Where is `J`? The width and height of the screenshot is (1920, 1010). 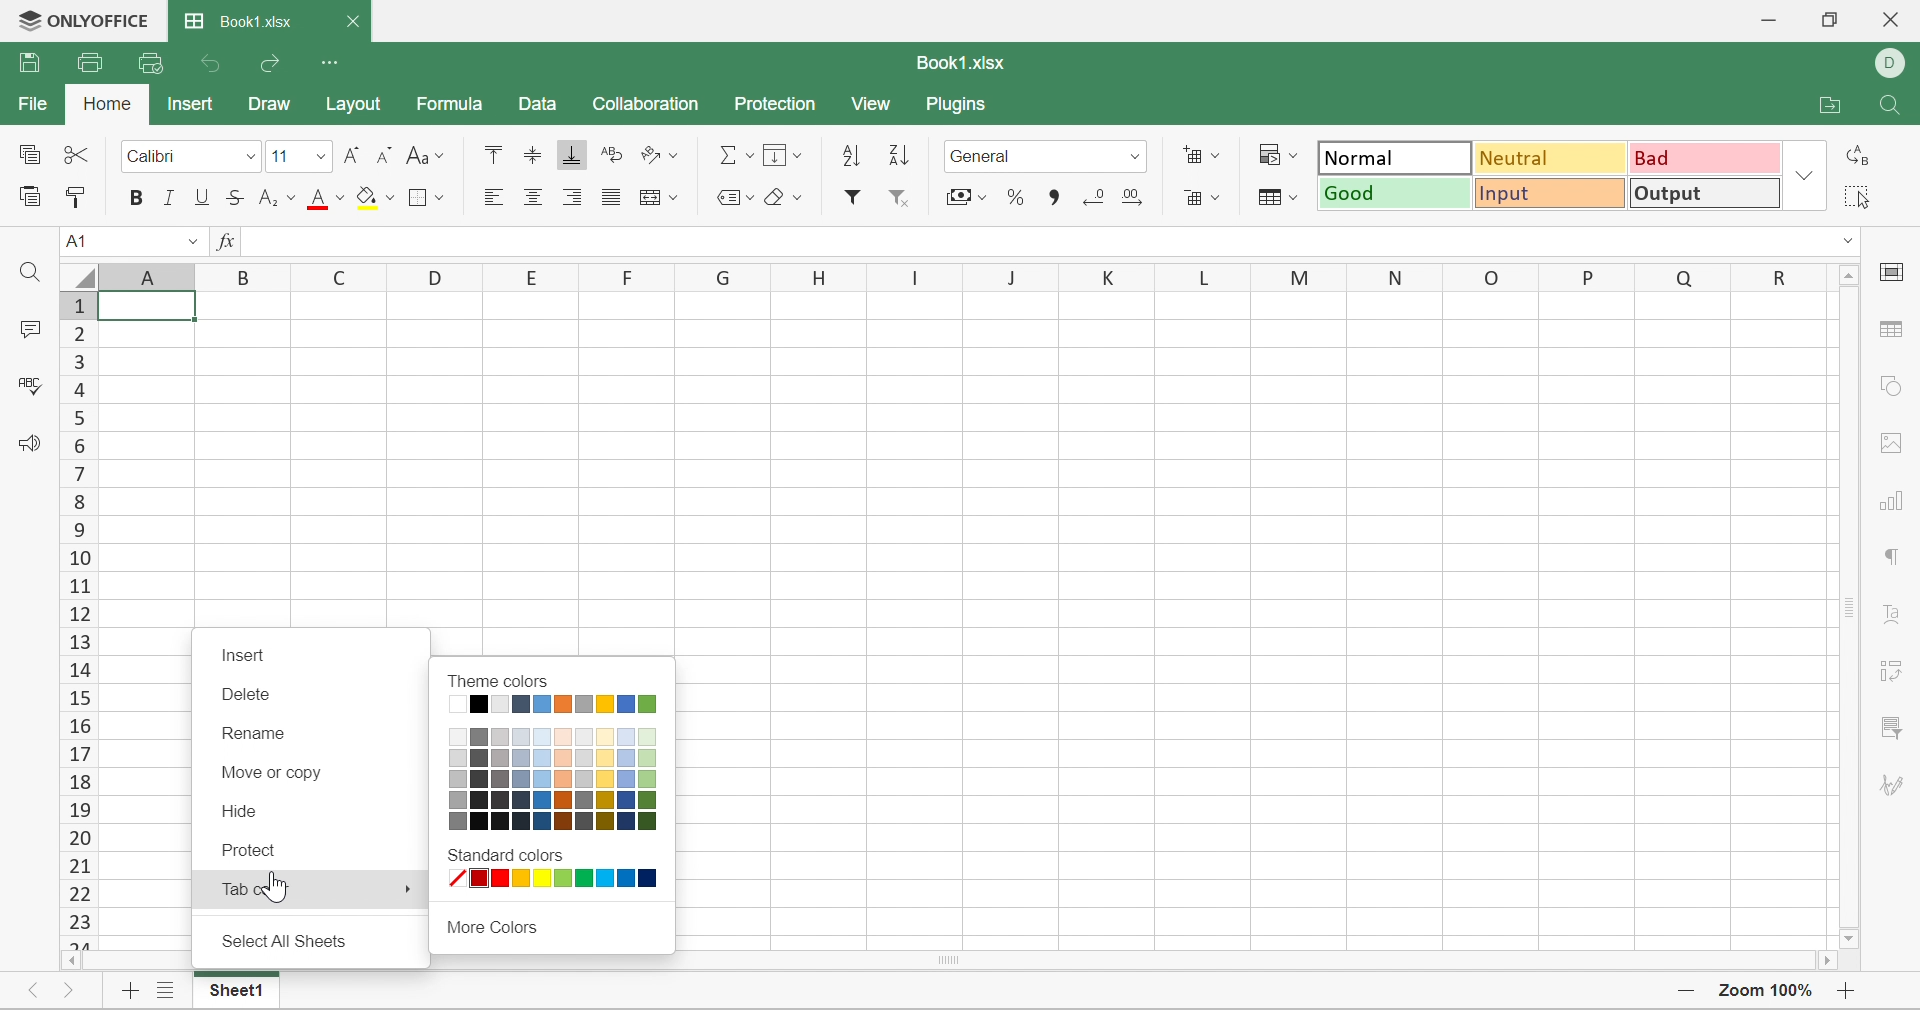 J is located at coordinates (1007, 275).